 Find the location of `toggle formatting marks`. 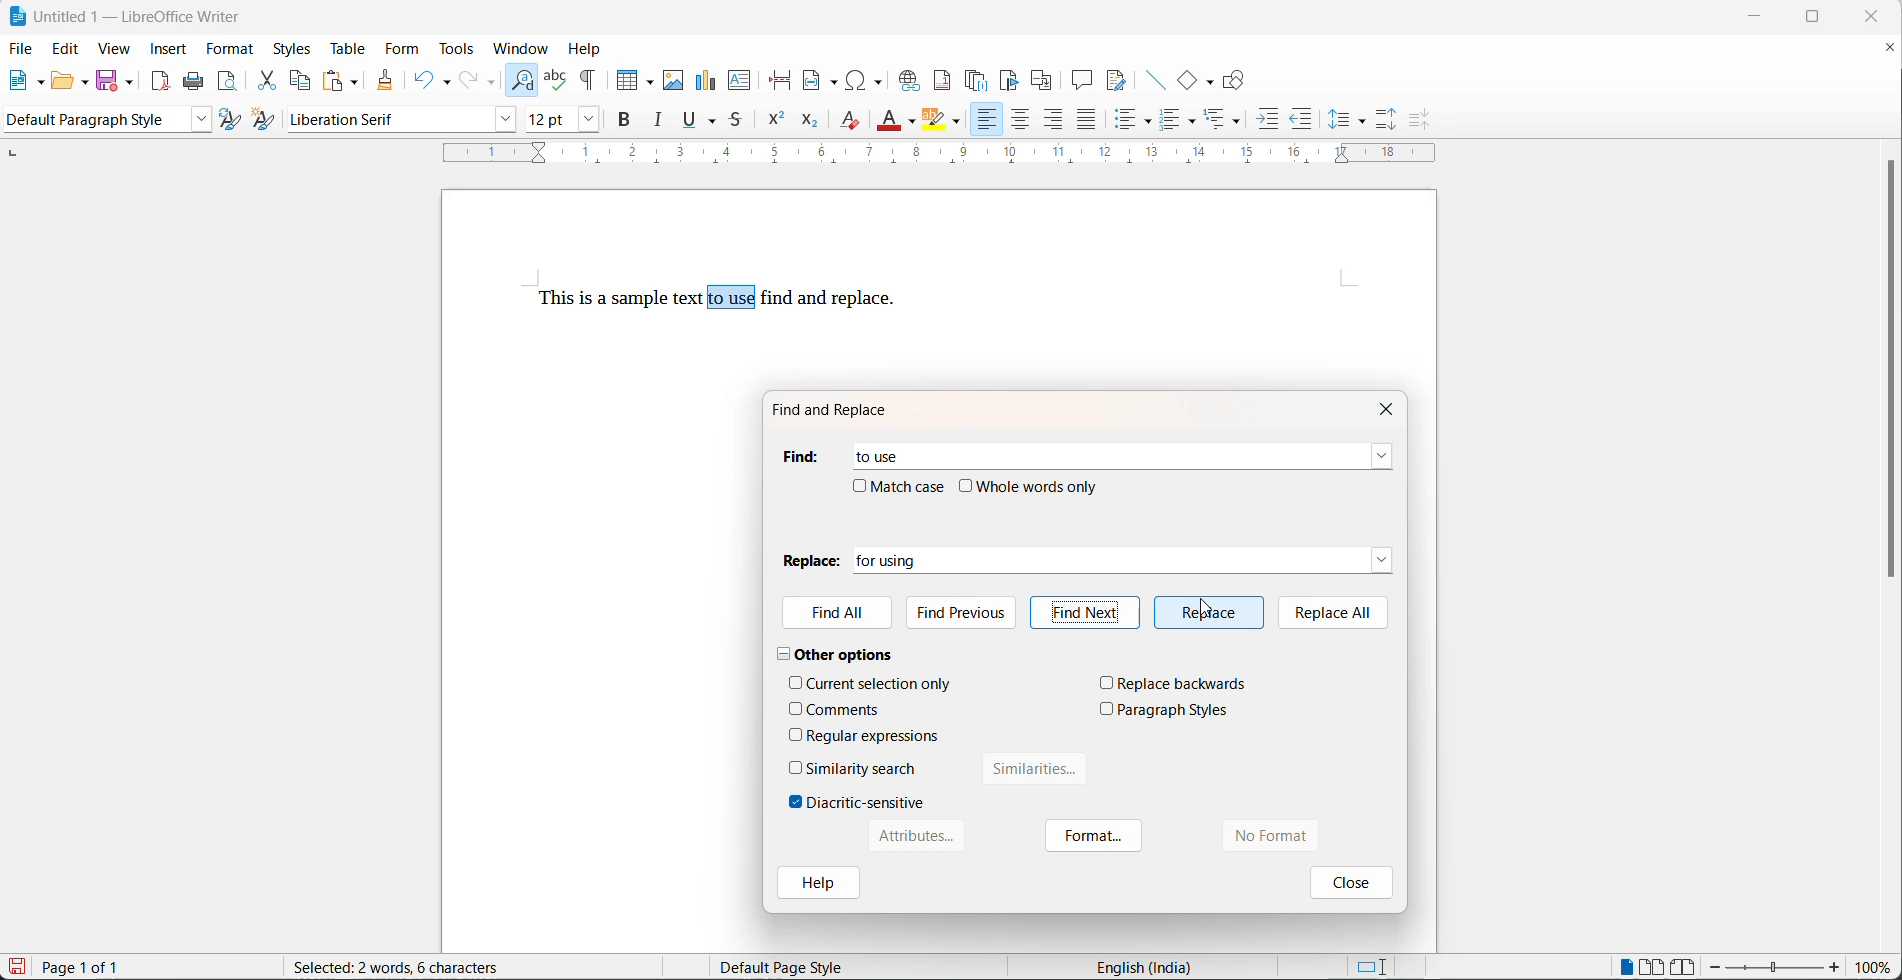

toggle formatting marks is located at coordinates (593, 74).